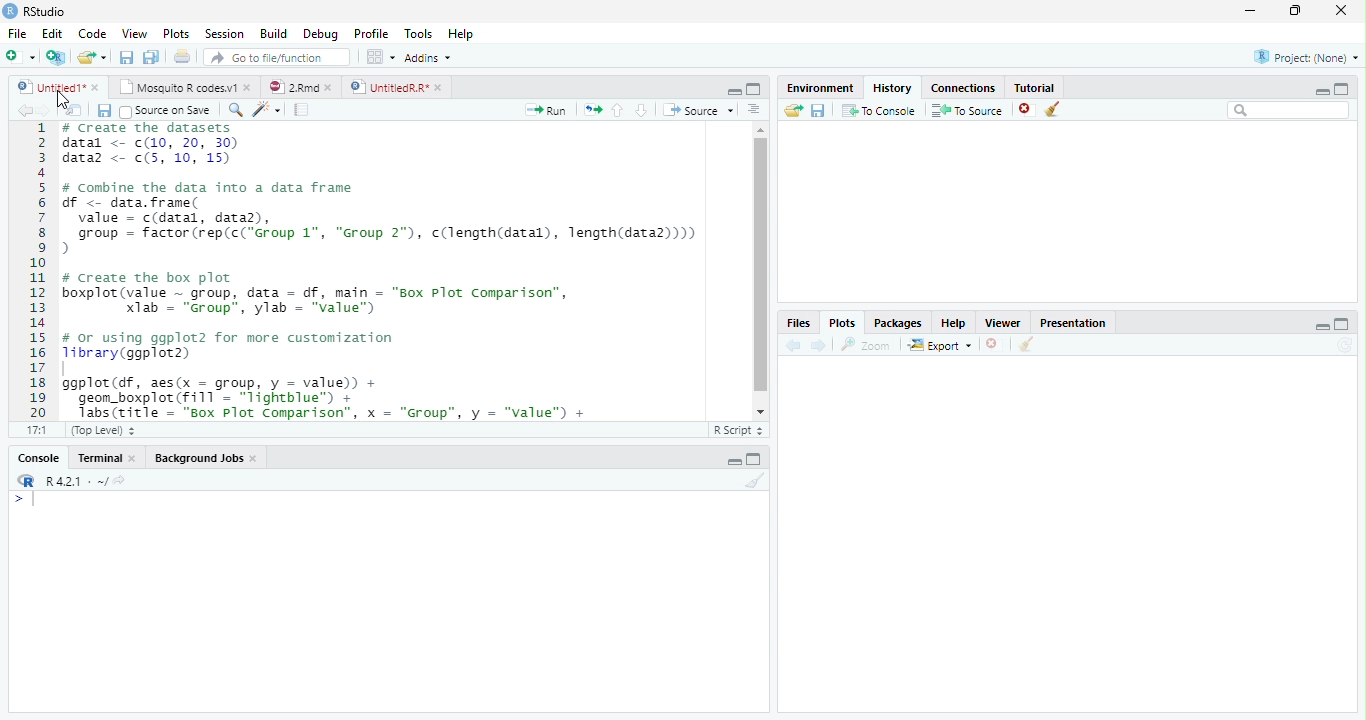 This screenshot has height=720, width=1366. I want to click on Profile, so click(371, 33).